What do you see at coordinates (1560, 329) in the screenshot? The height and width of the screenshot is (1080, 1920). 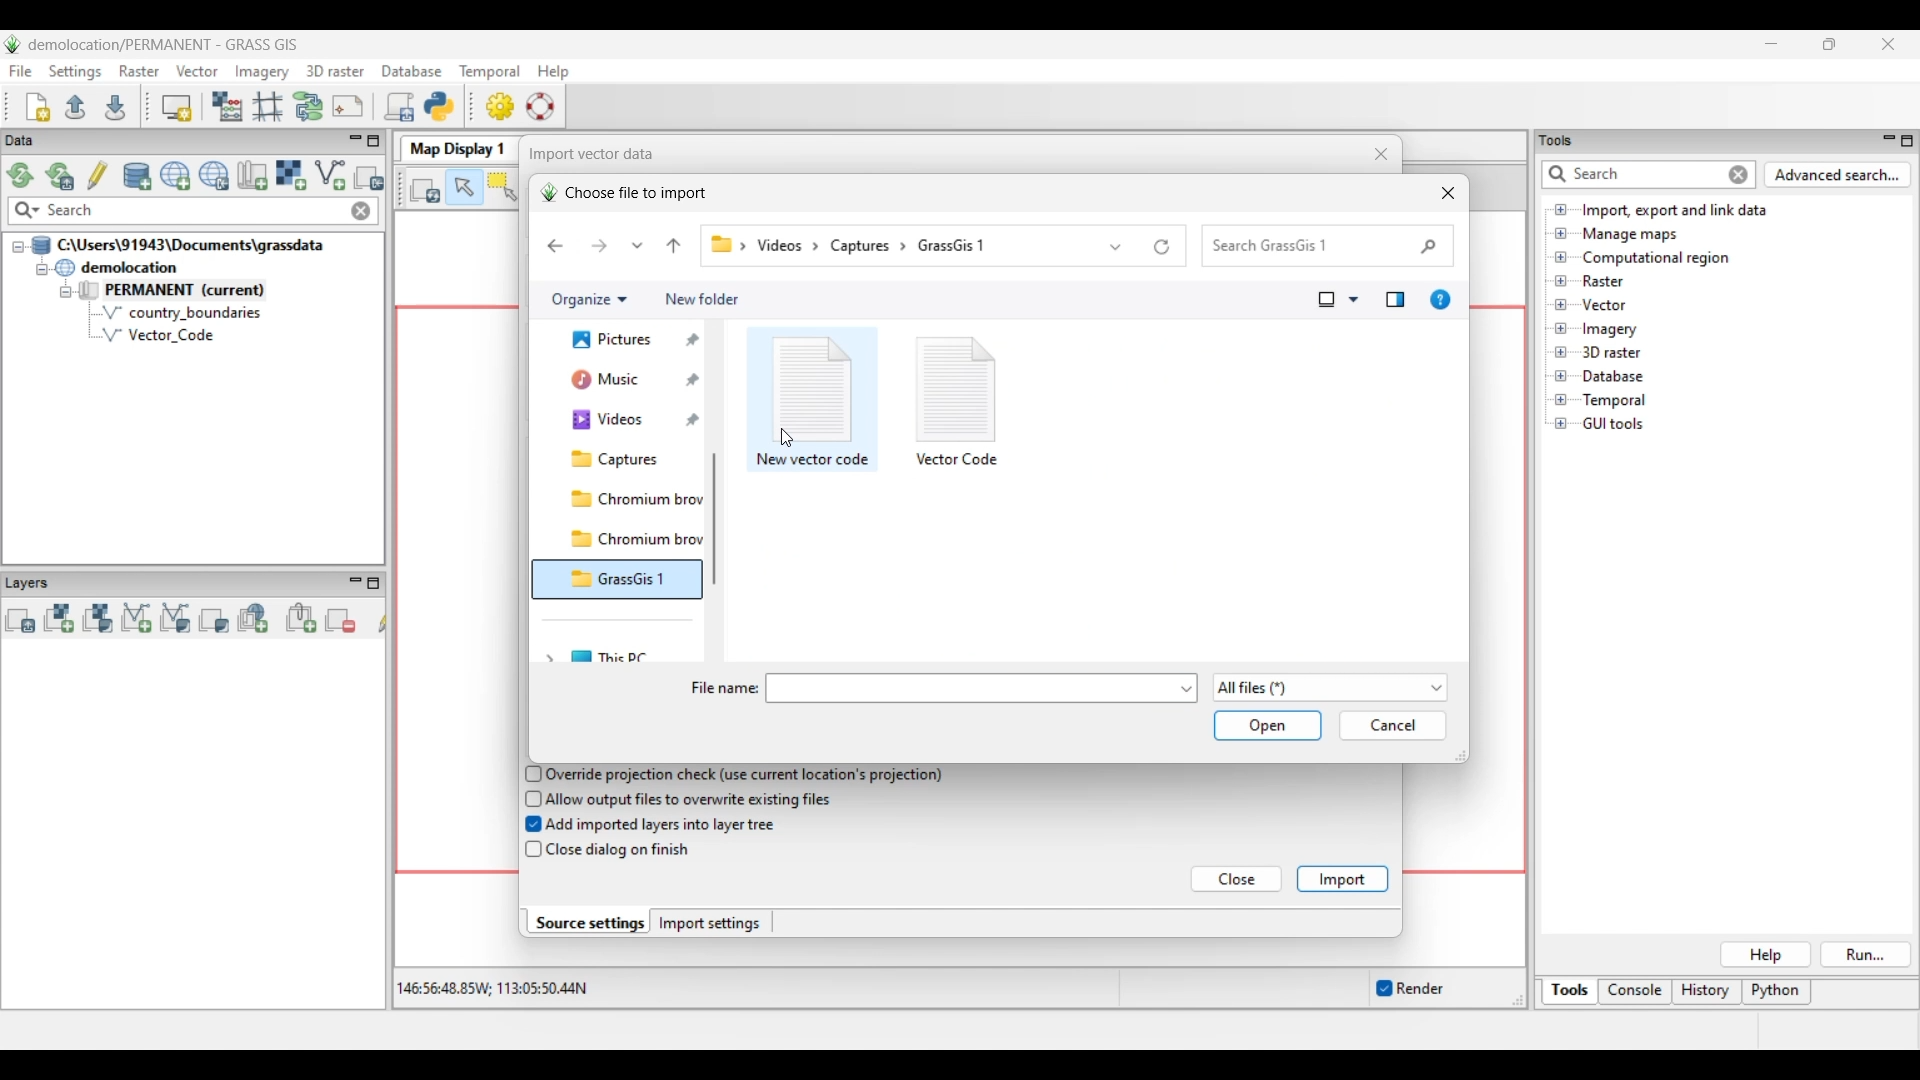 I see `Click to open files under Imagery` at bounding box center [1560, 329].